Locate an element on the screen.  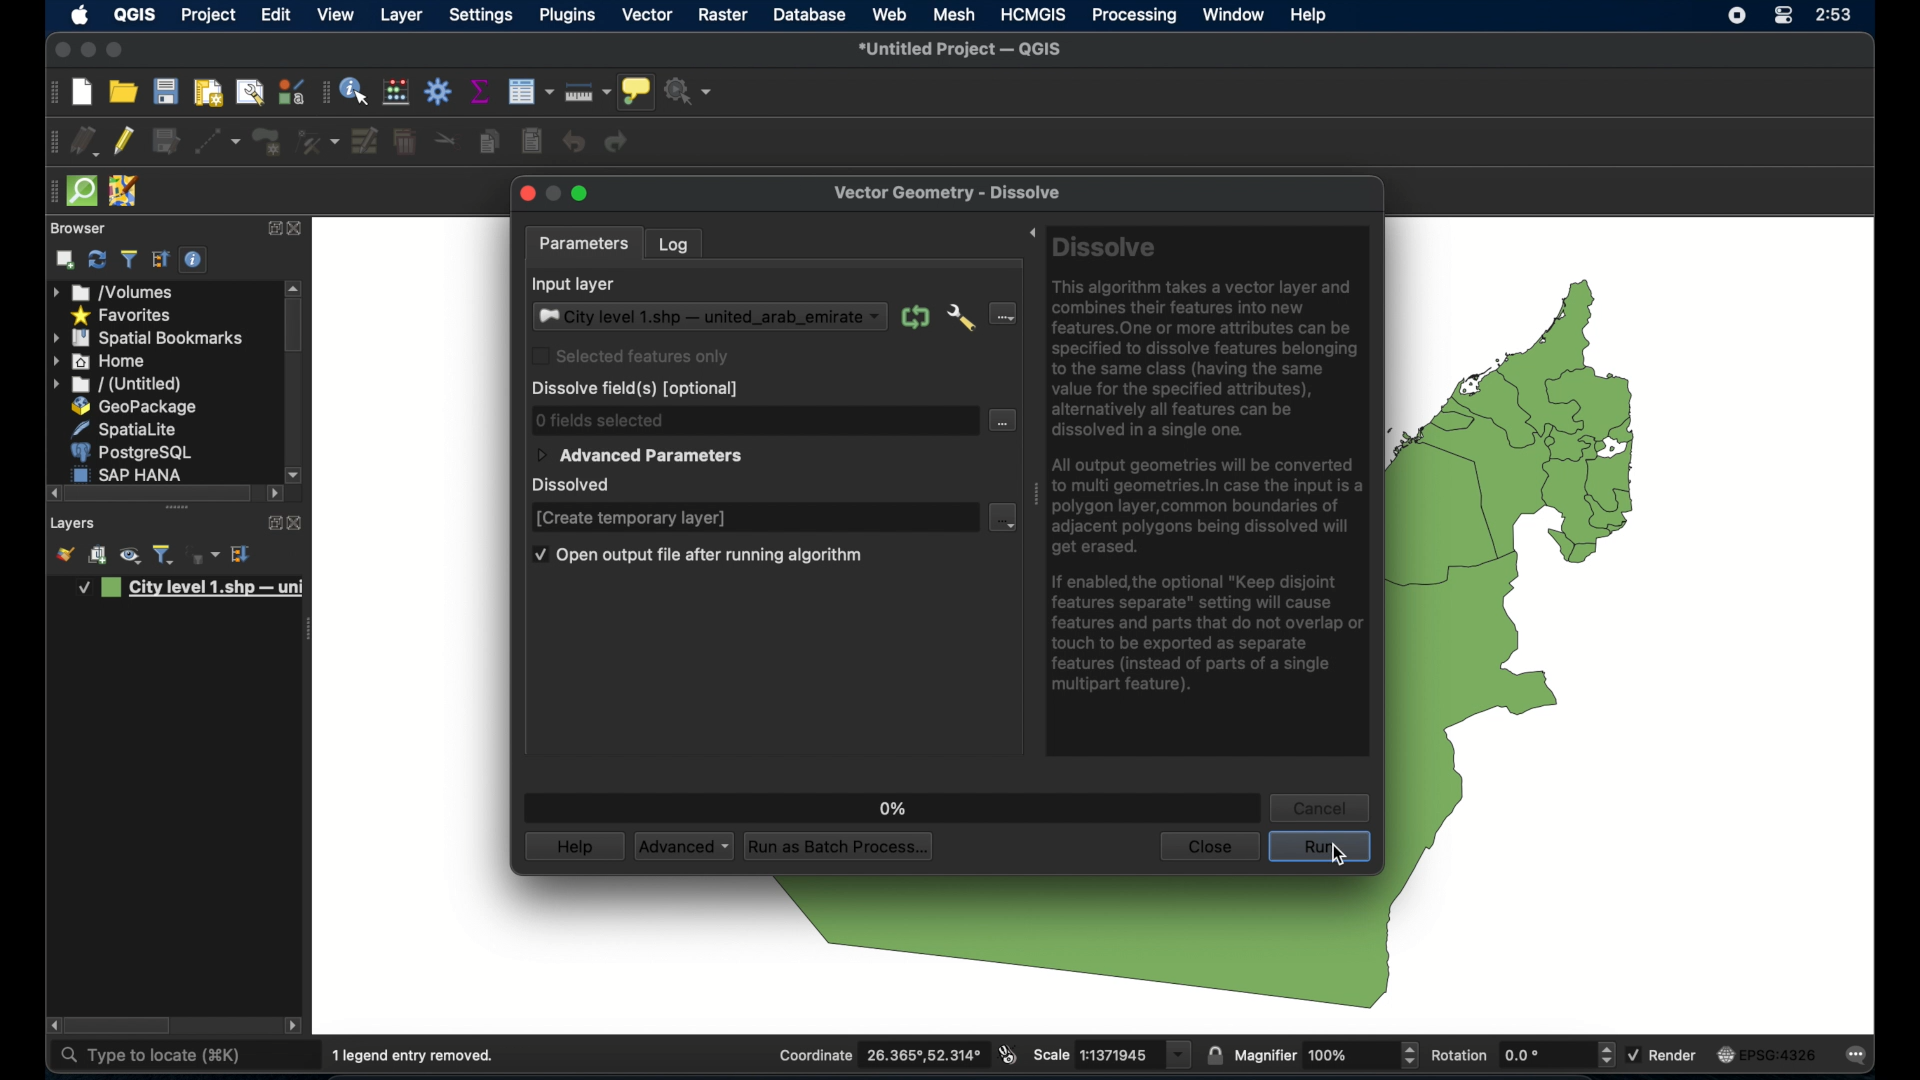
scroll left arrow is located at coordinates (295, 1027).